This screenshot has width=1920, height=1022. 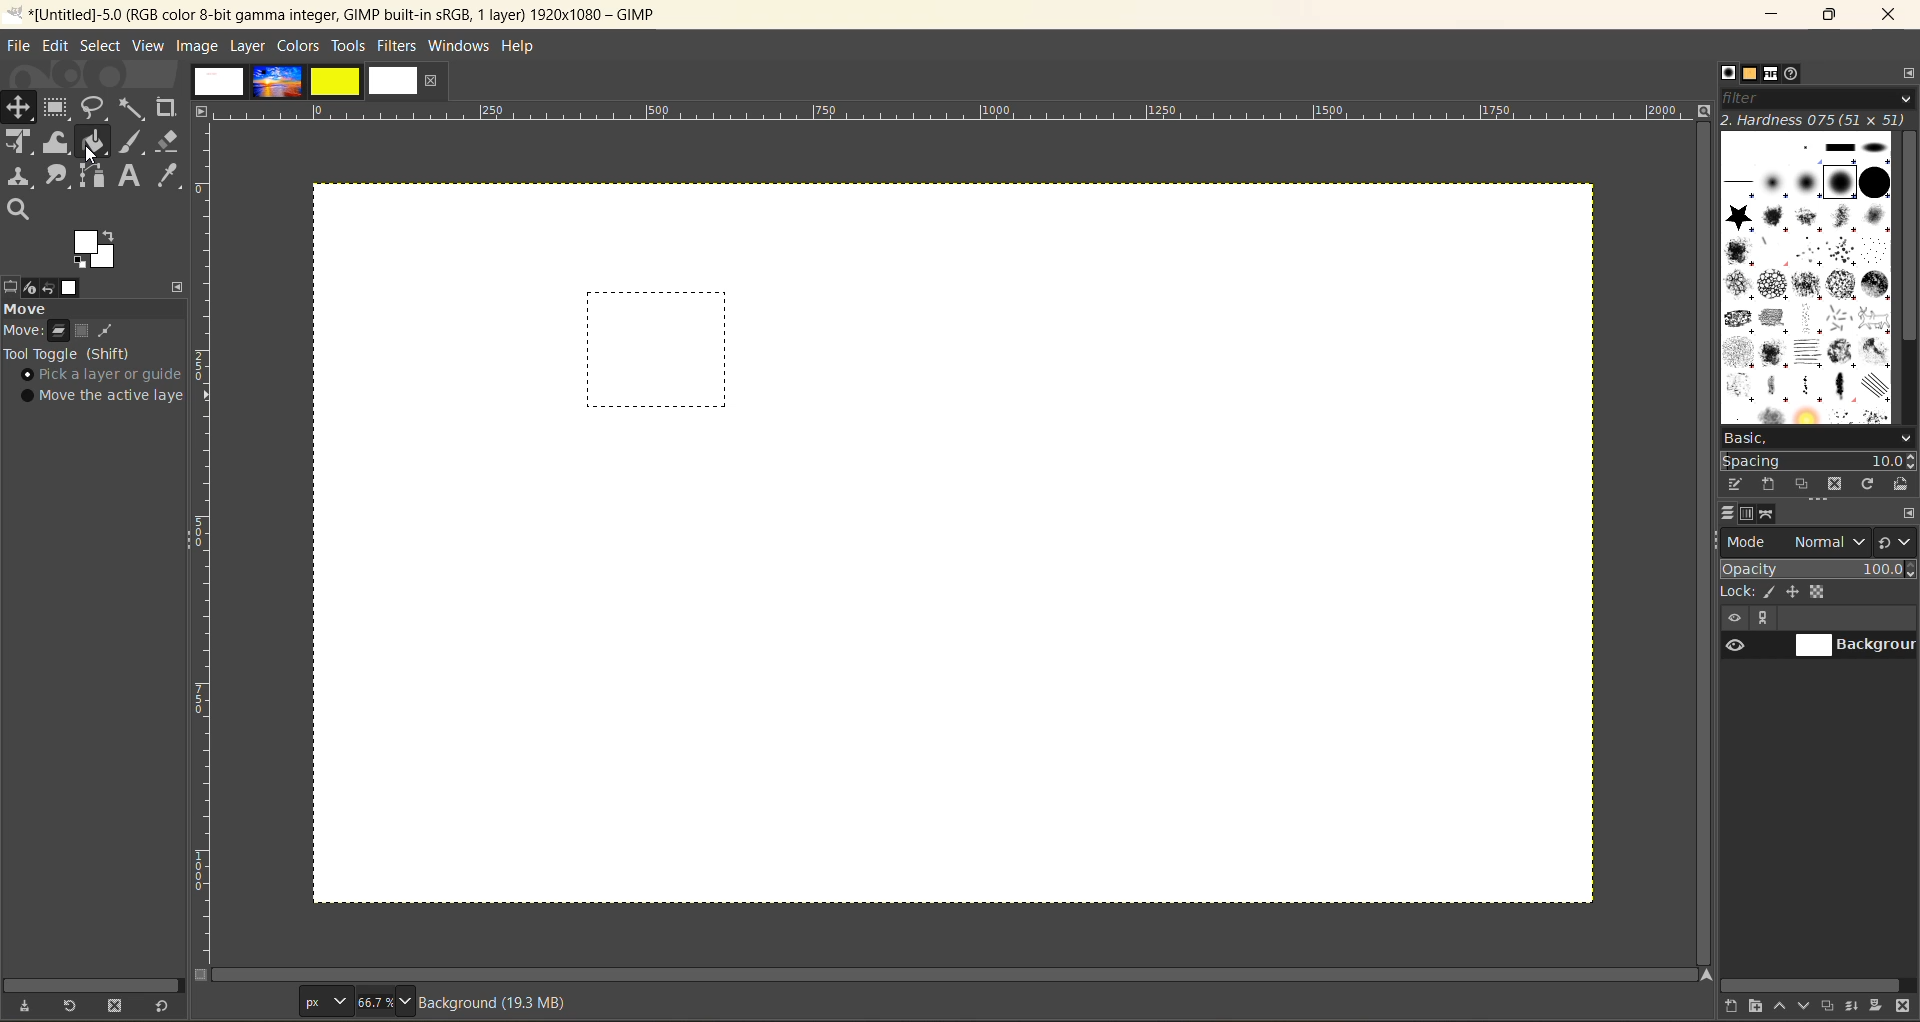 What do you see at coordinates (1784, 1005) in the screenshot?
I see `raise this layer` at bounding box center [1784, 1005].